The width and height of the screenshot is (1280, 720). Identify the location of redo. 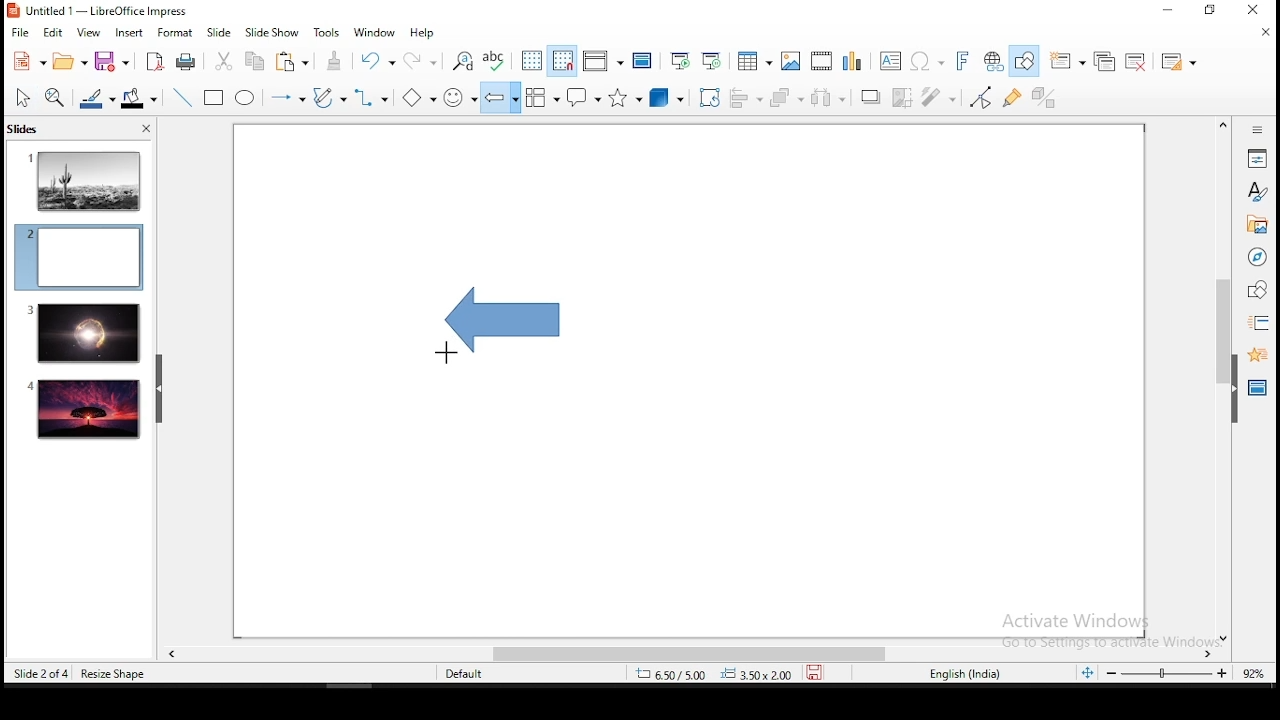
(423, 58).